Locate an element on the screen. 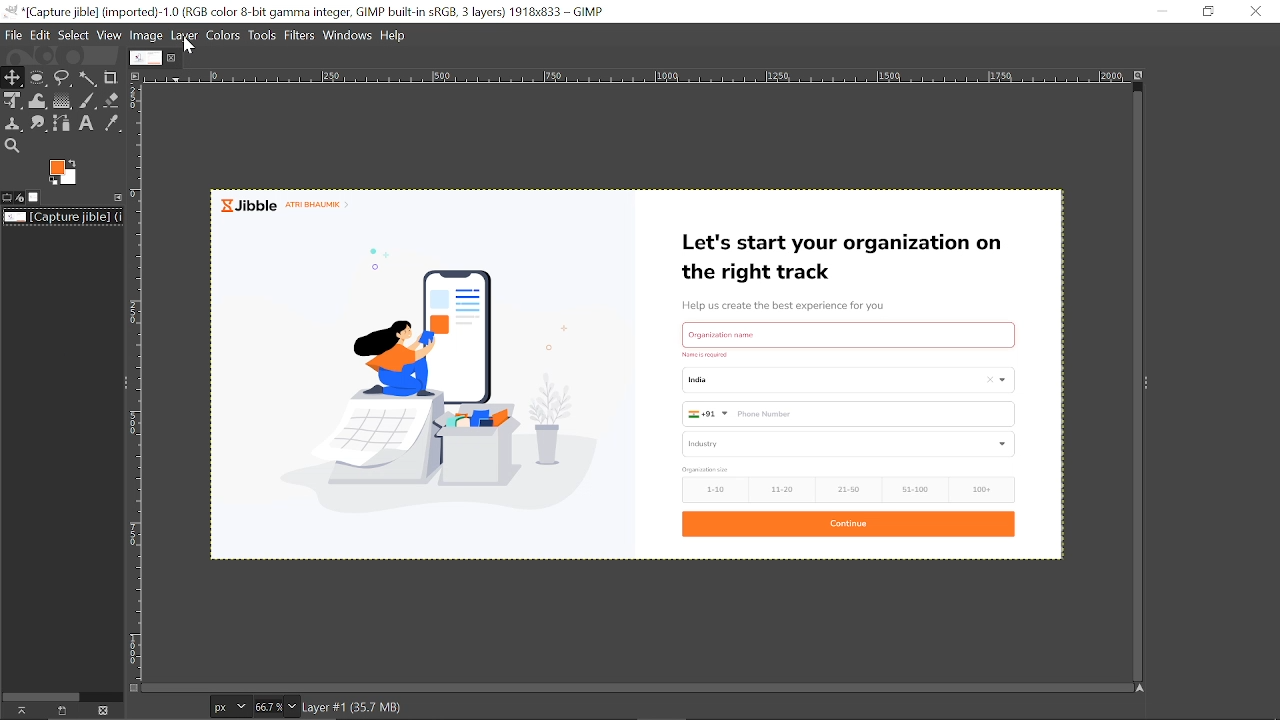 This screenshot has height=720, width=1280. Images is located at coordinates (34, 197).